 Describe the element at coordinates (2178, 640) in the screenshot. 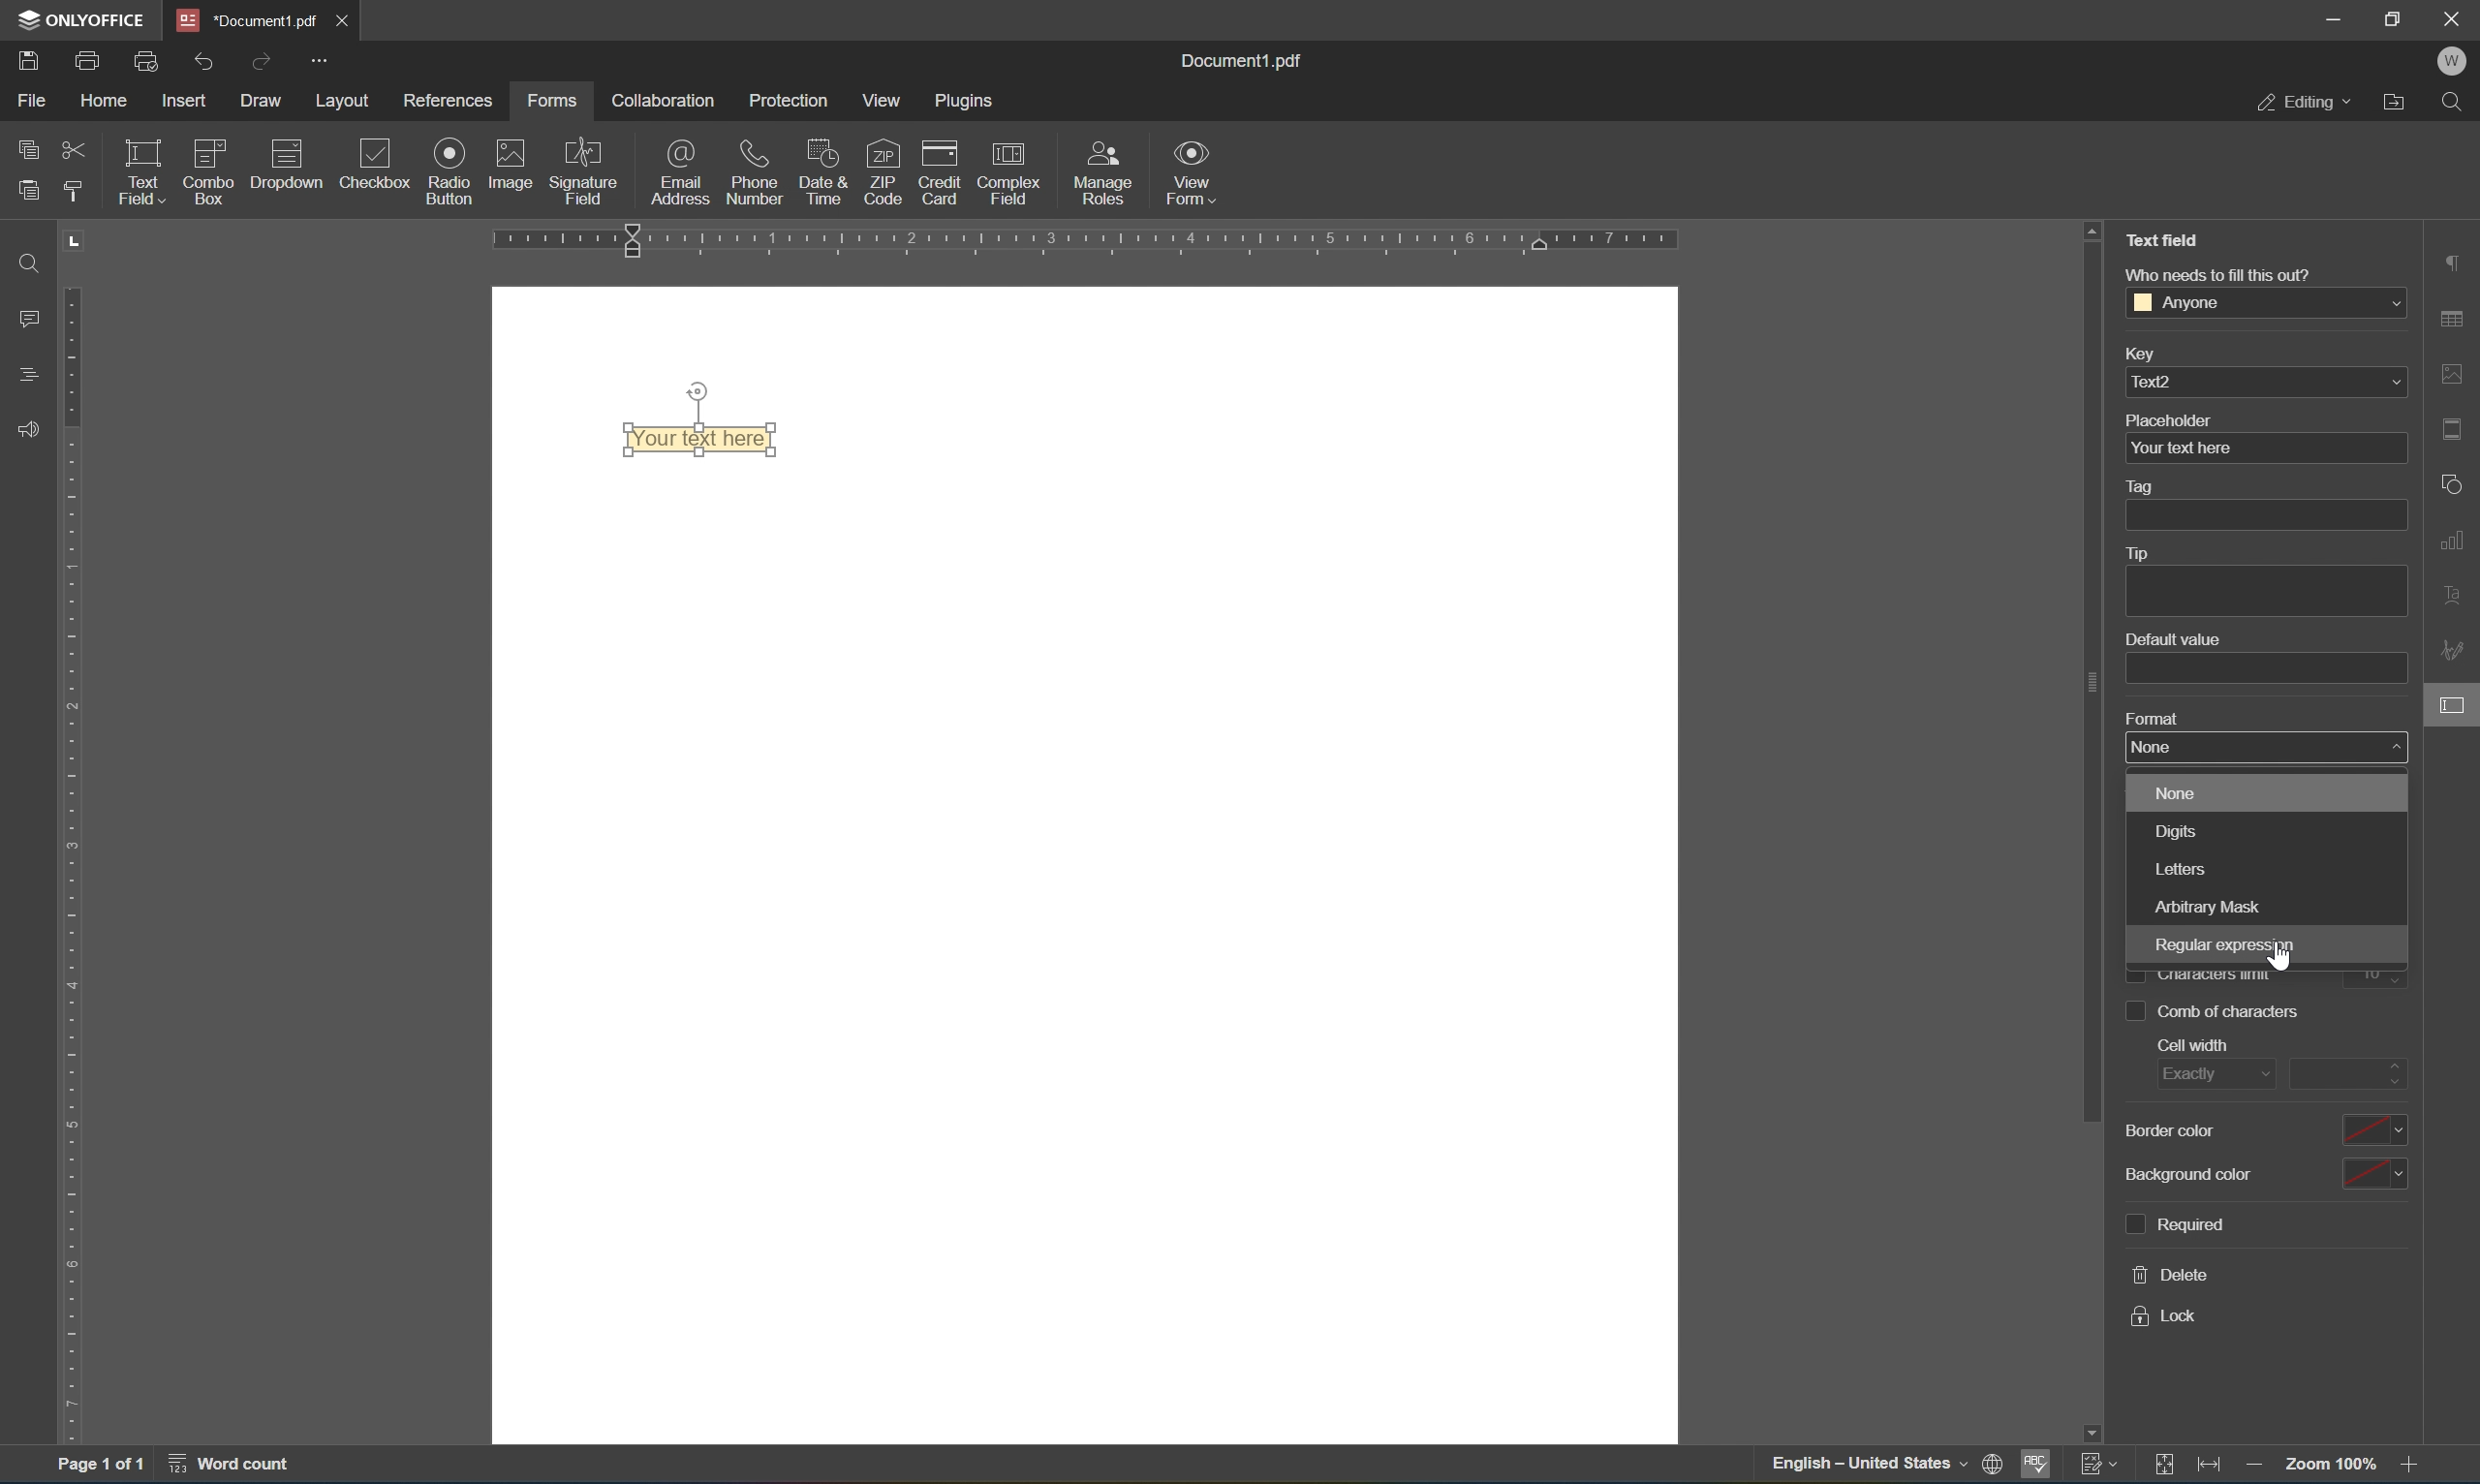

I see `default value` at that location.